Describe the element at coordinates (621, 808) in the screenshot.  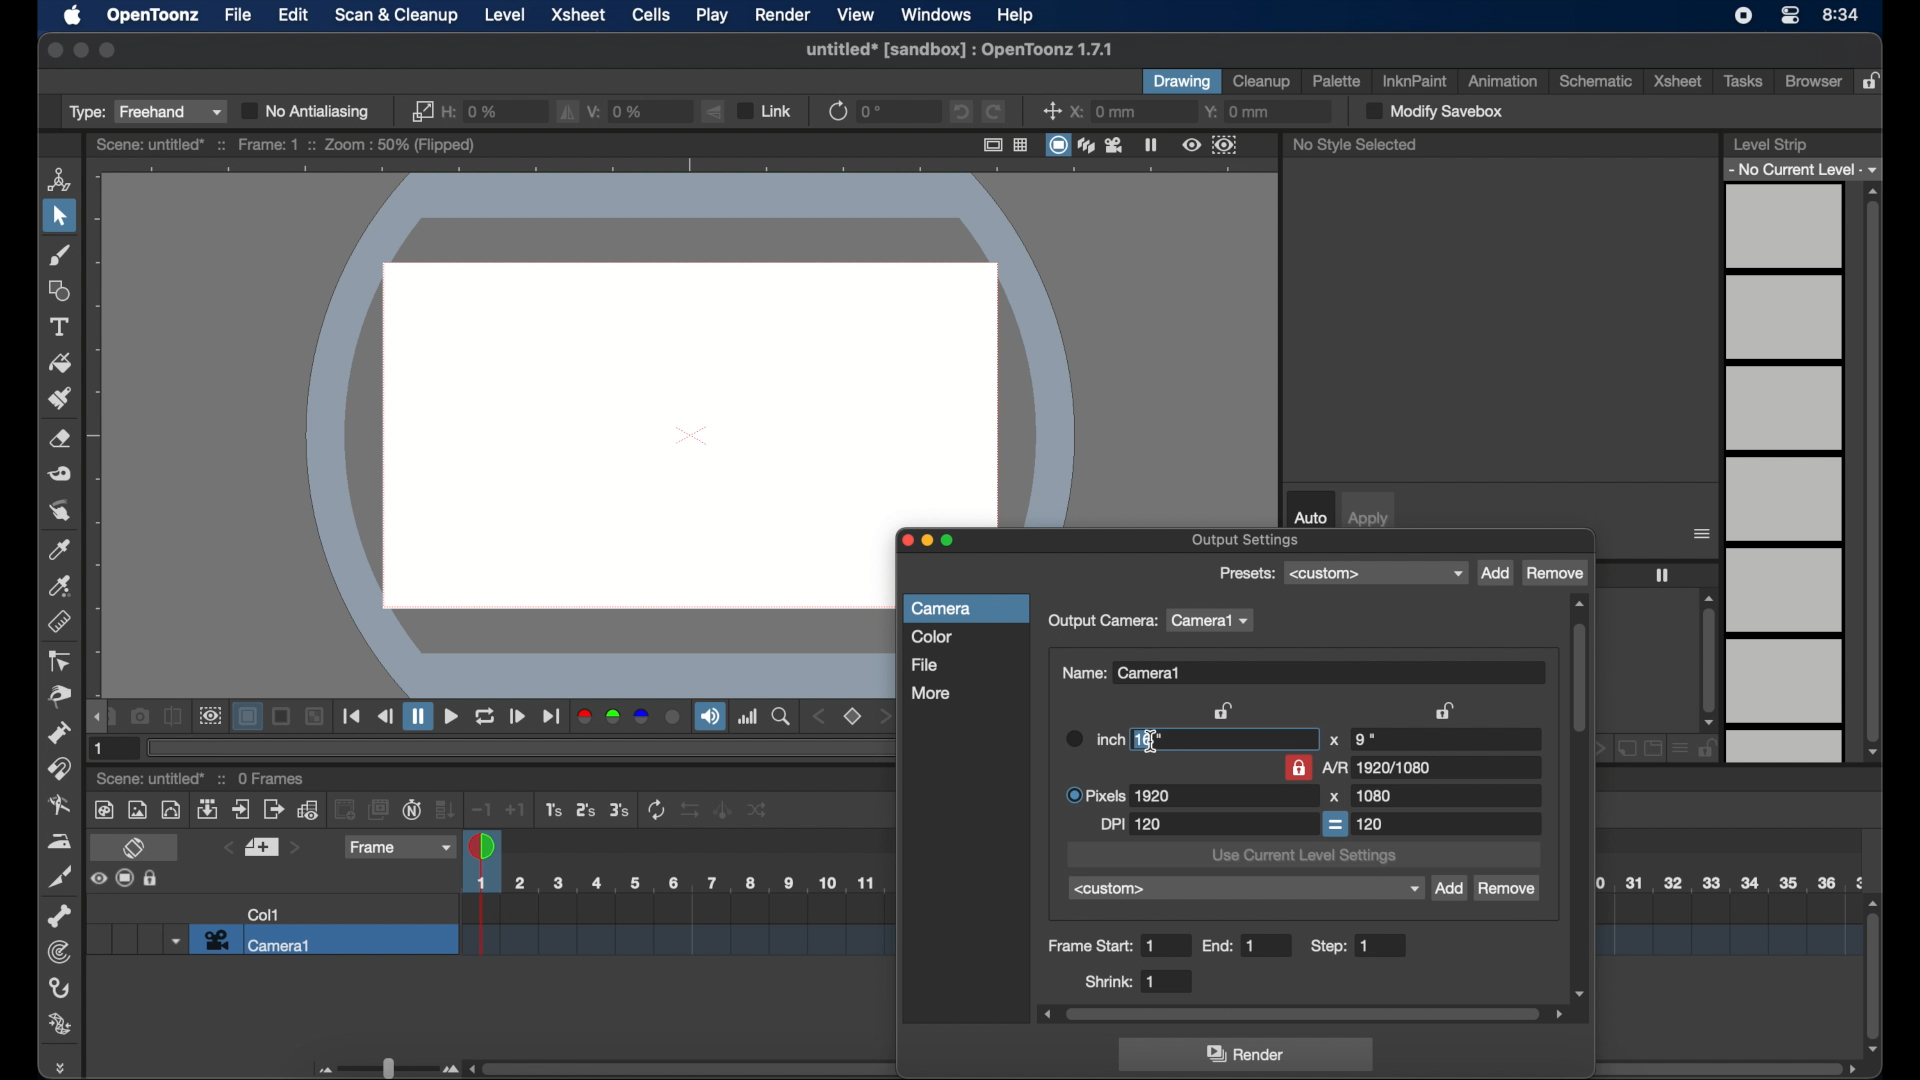
I see `` at that location.